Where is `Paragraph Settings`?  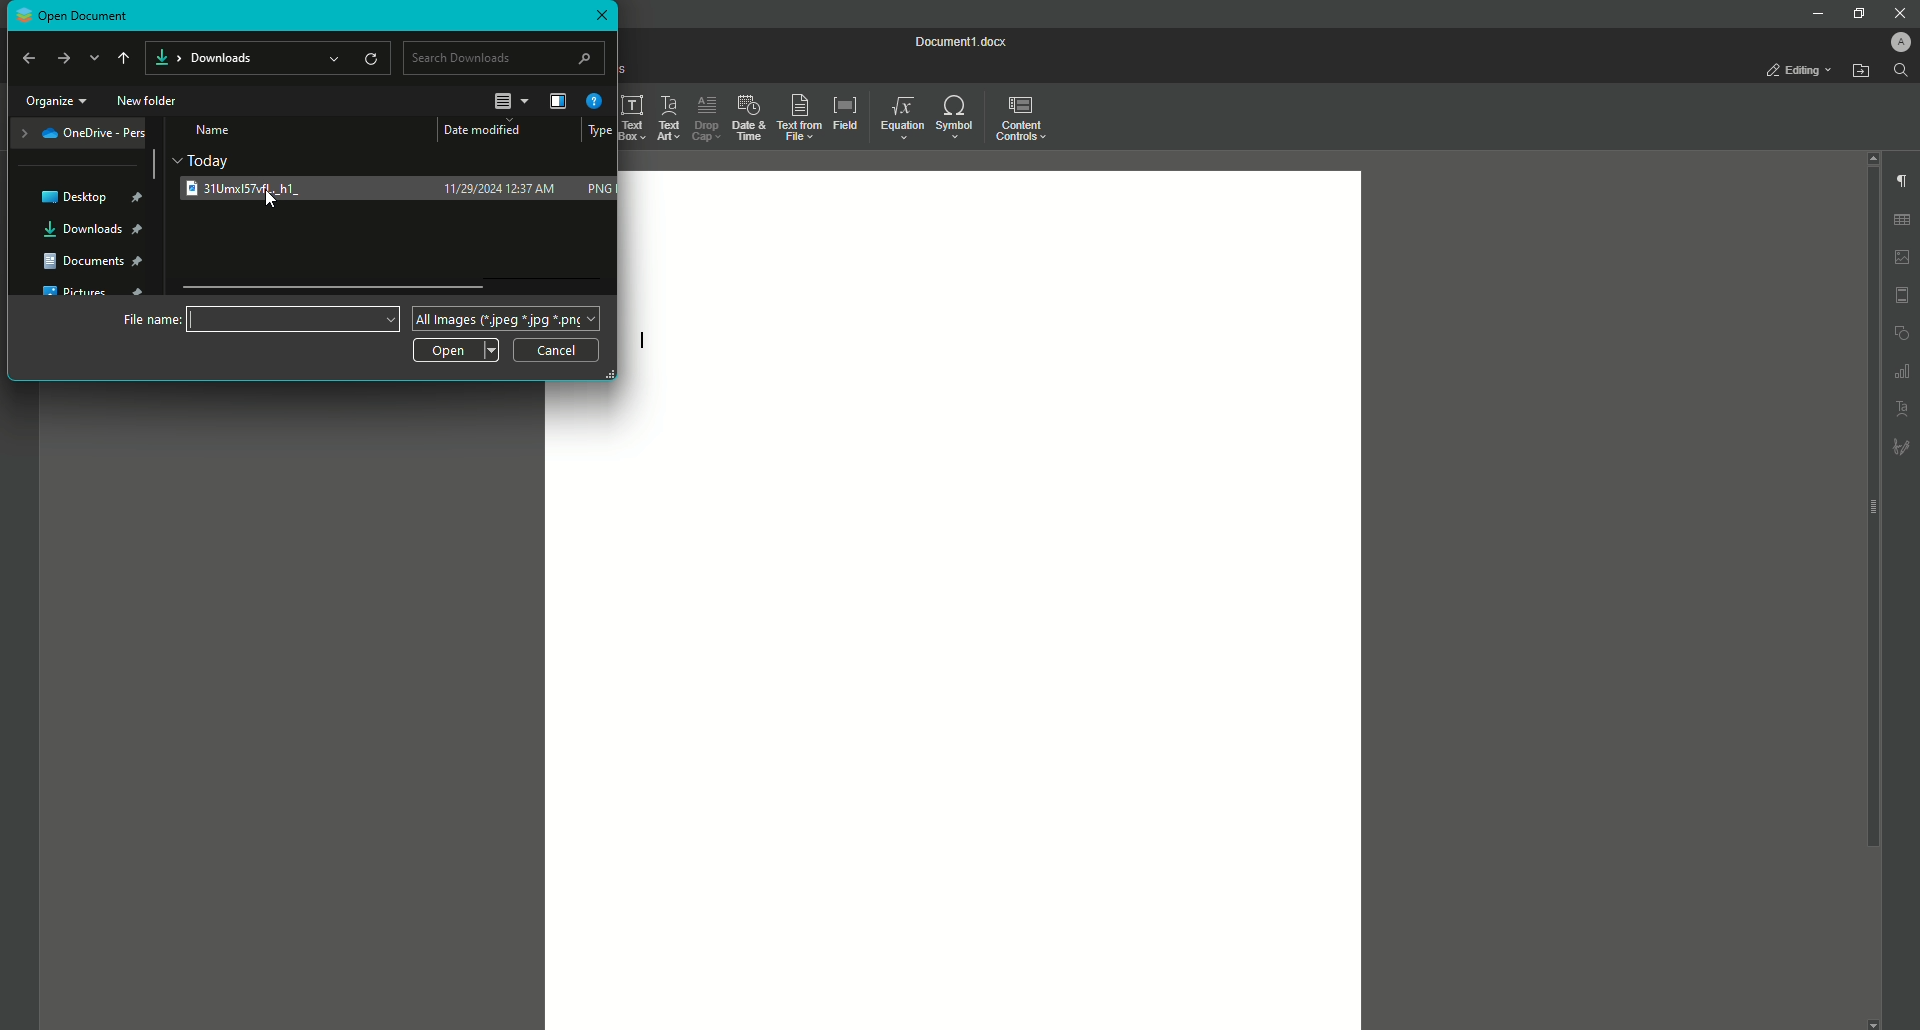
Paragraph Settings is located at coordinates (1903, 181).